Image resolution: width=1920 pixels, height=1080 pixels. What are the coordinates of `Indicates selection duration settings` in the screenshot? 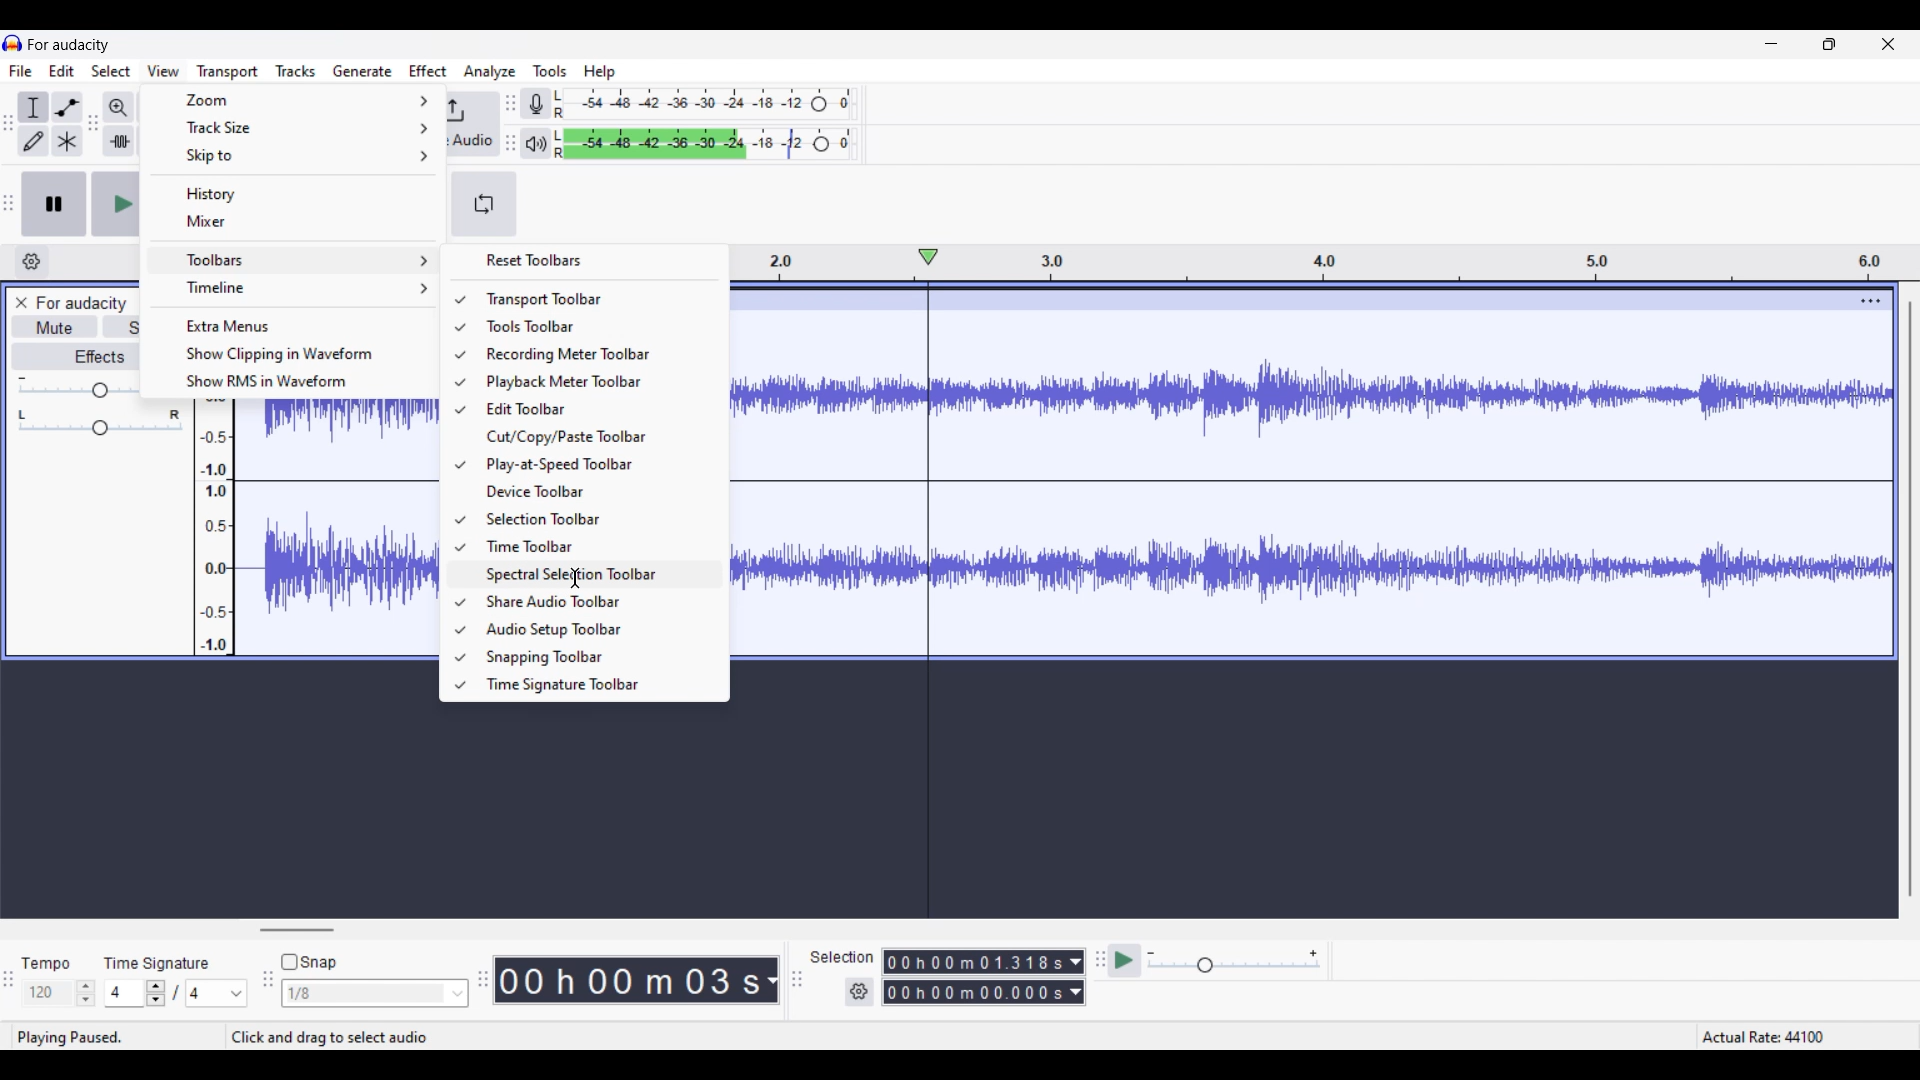 It's located at (841, 956).